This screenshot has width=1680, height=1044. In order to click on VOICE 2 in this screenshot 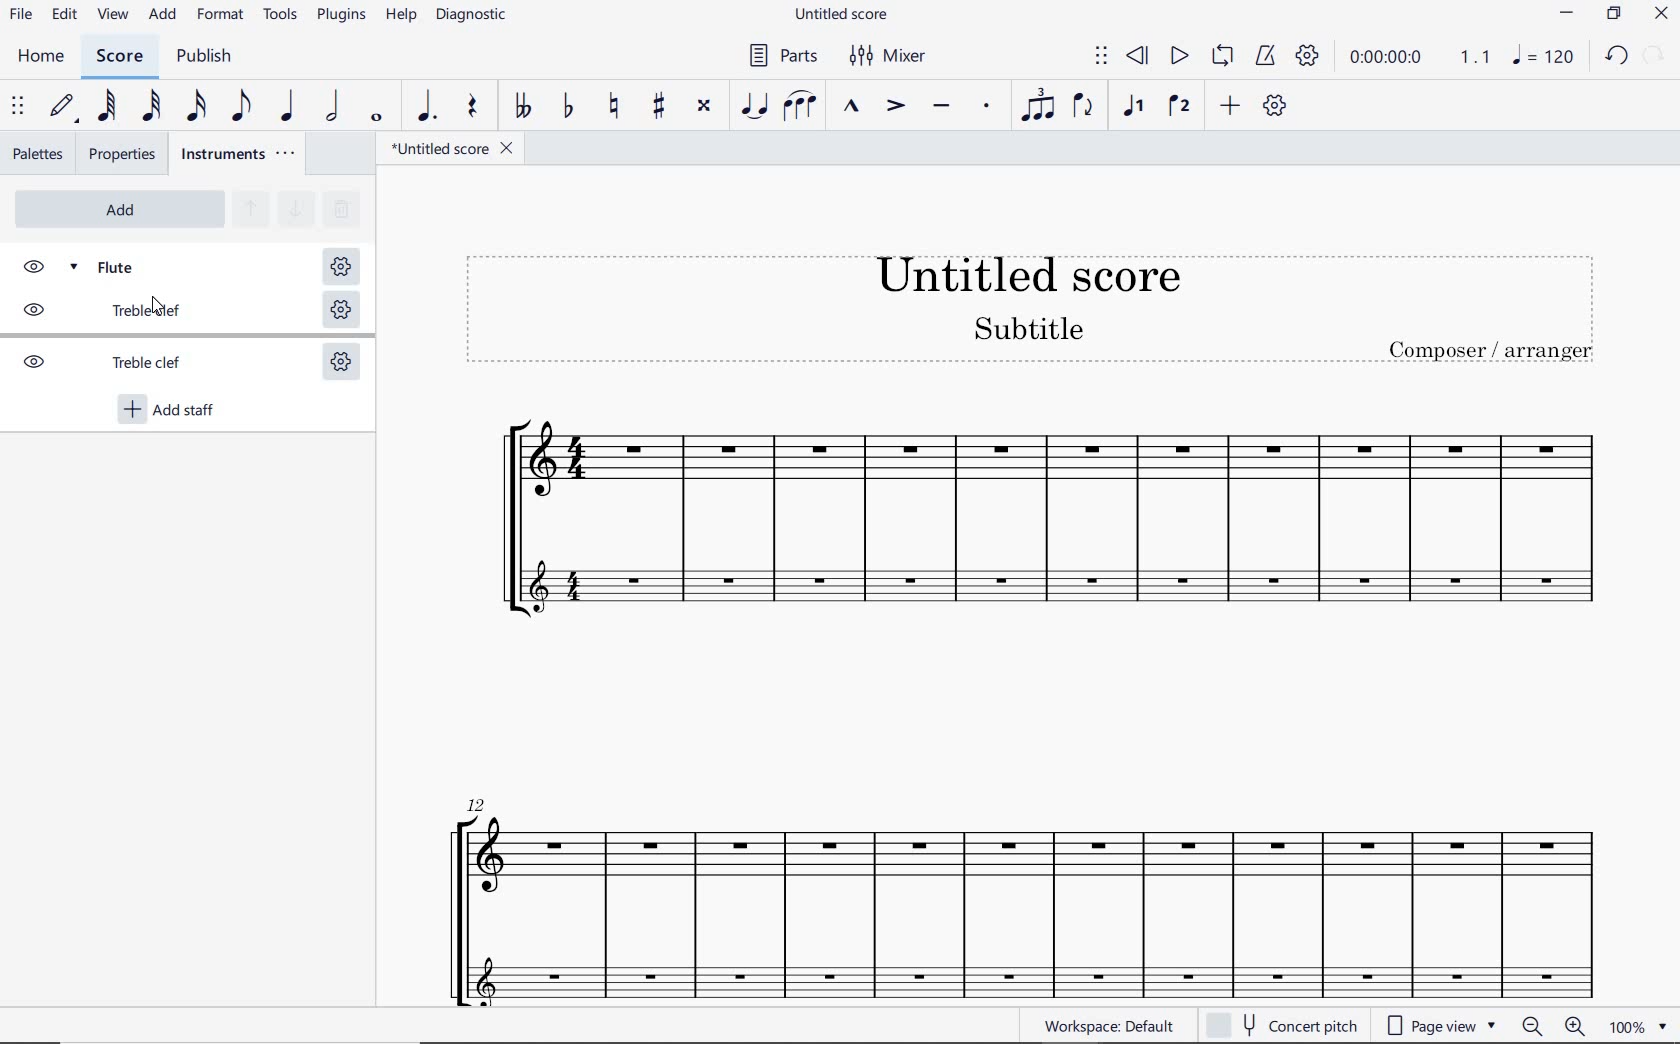, I will do `click(1178, 107)`.